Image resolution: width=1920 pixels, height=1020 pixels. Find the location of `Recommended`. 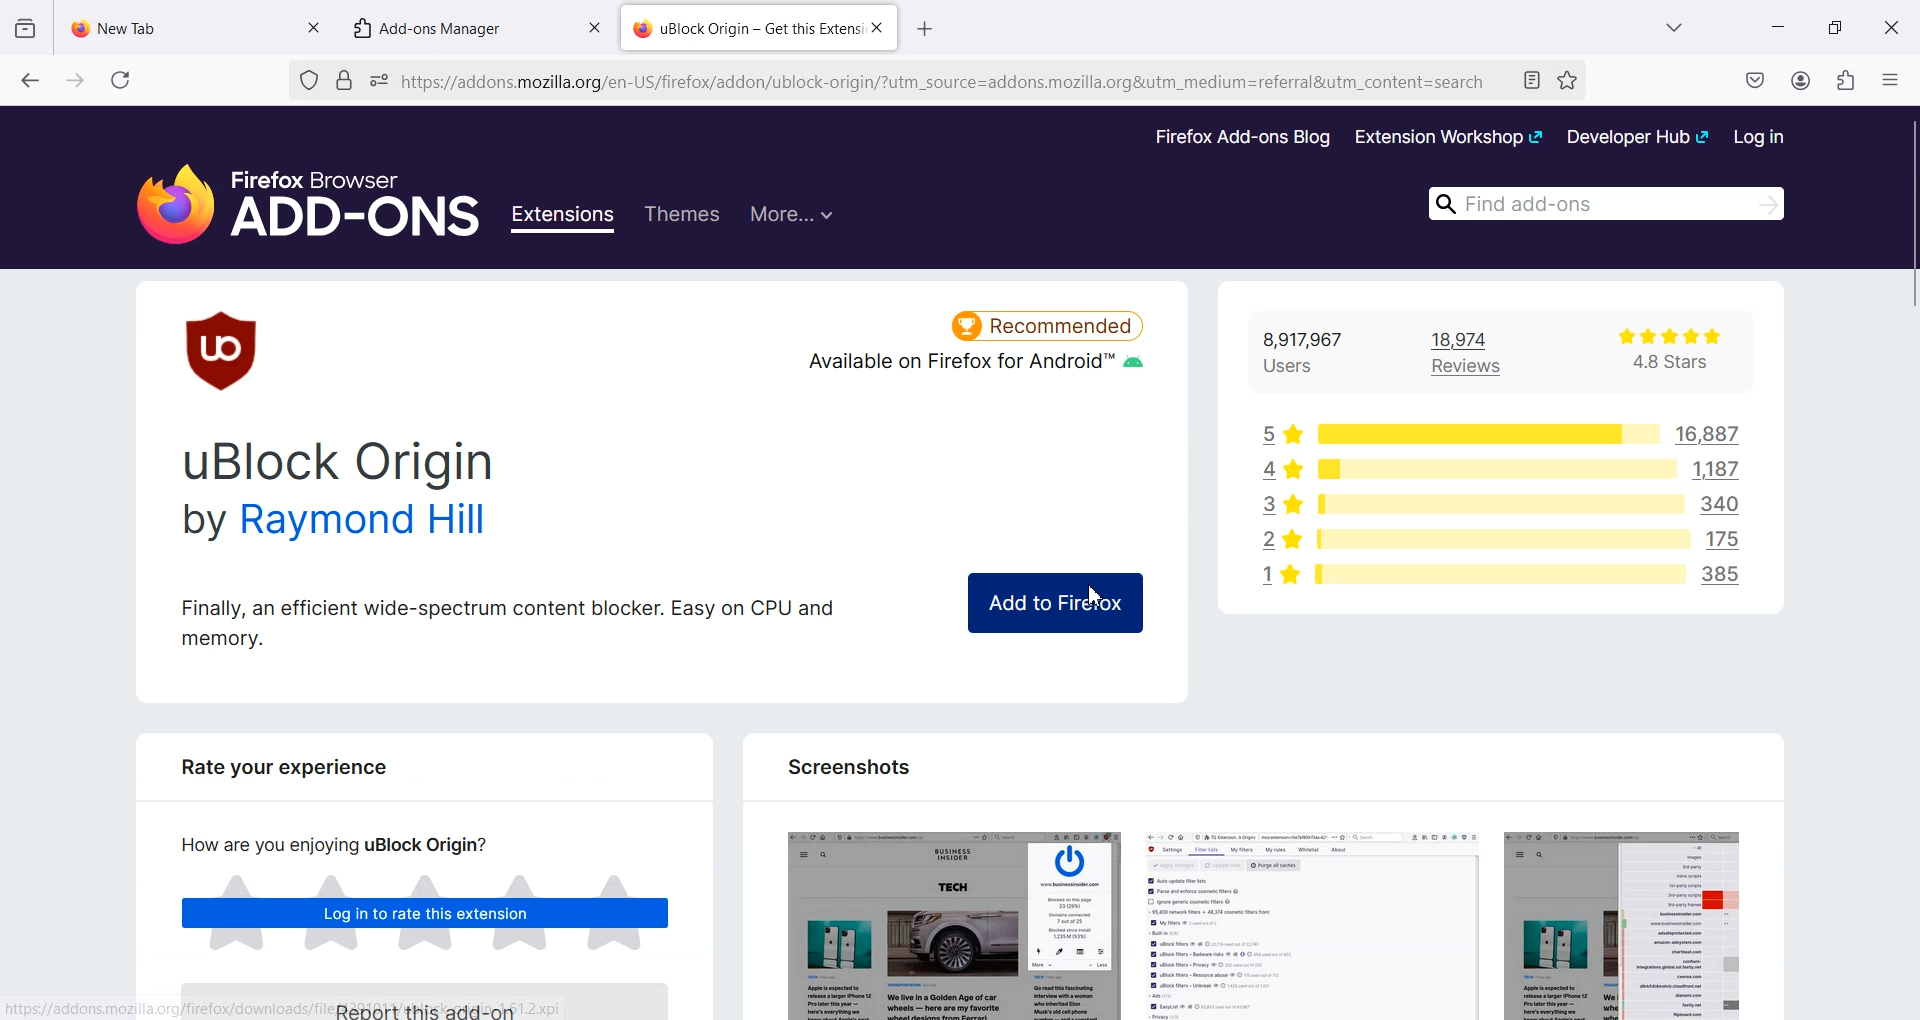

Recommended is located at coordinates (1048, 322).